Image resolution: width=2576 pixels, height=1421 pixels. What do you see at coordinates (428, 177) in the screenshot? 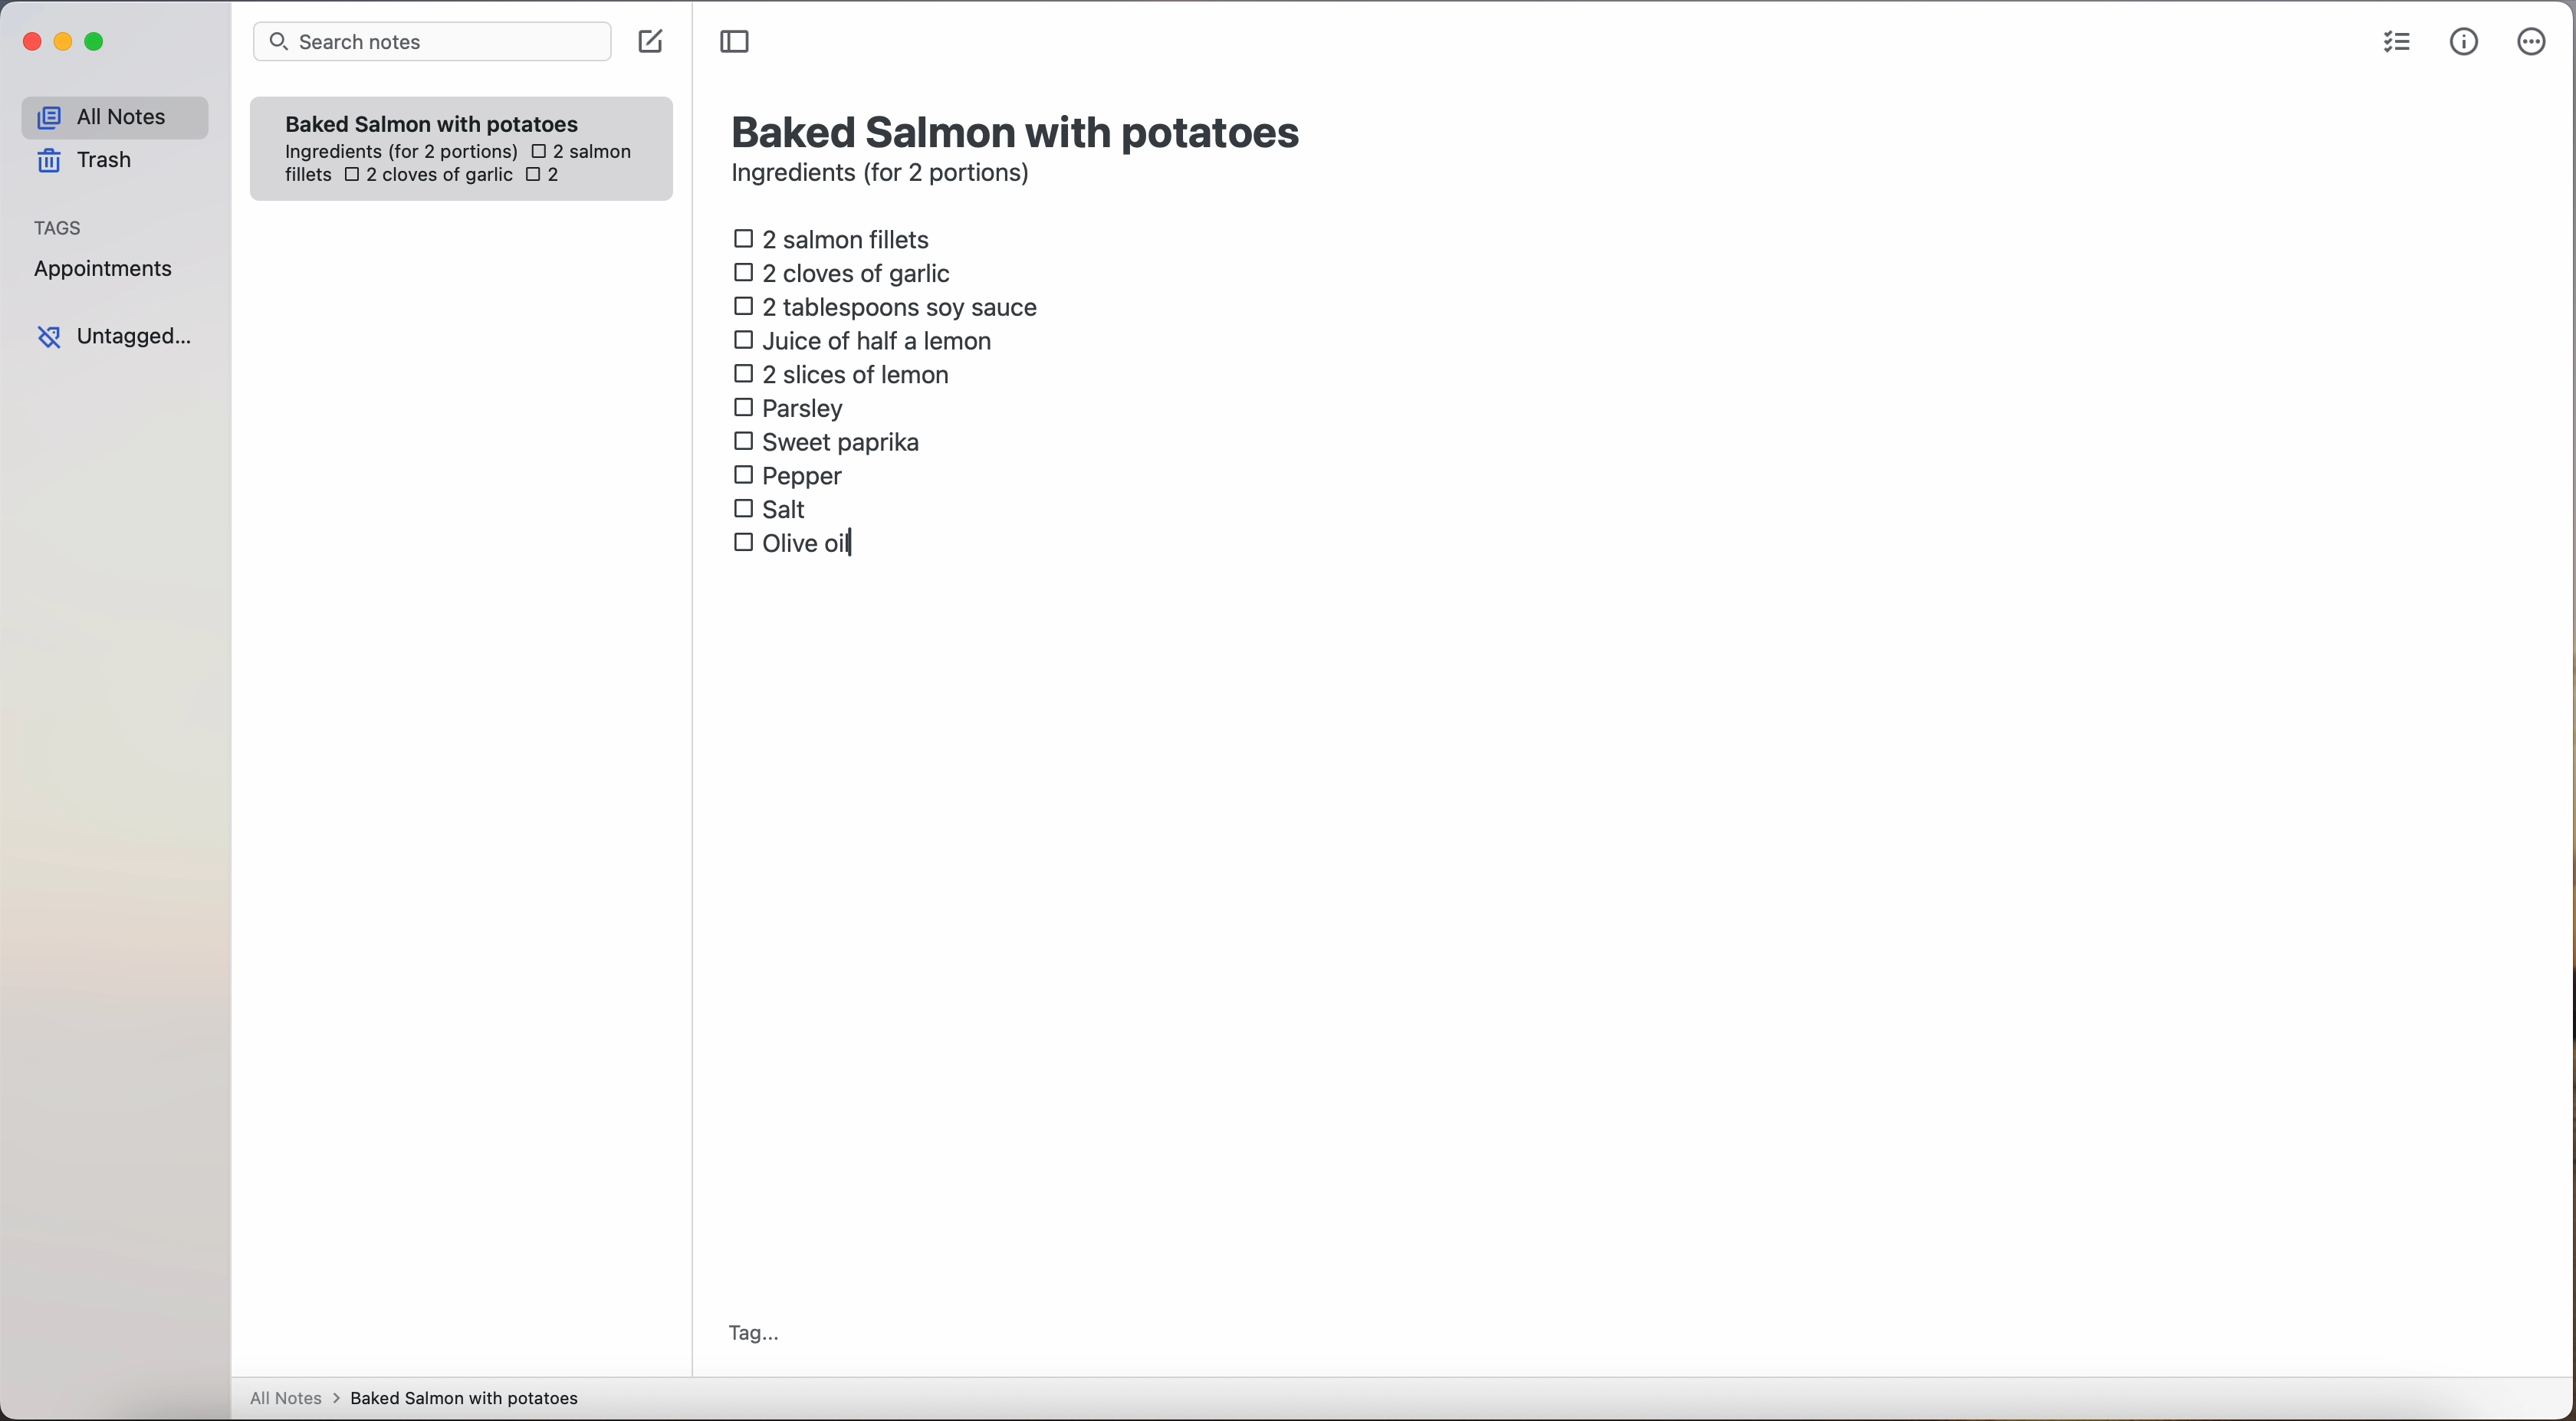
I see `2 cloves of garlic` at bounding box center [428, 177].